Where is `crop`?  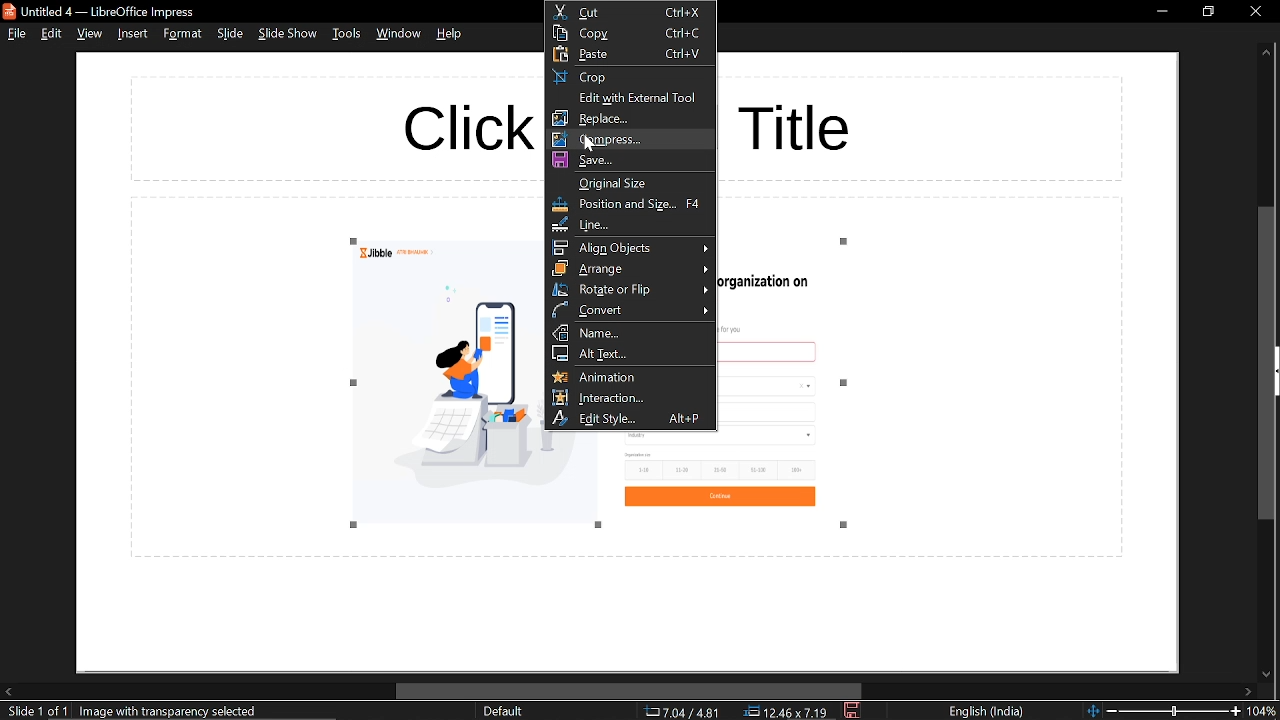
crop is located at coordinates (629, 76).